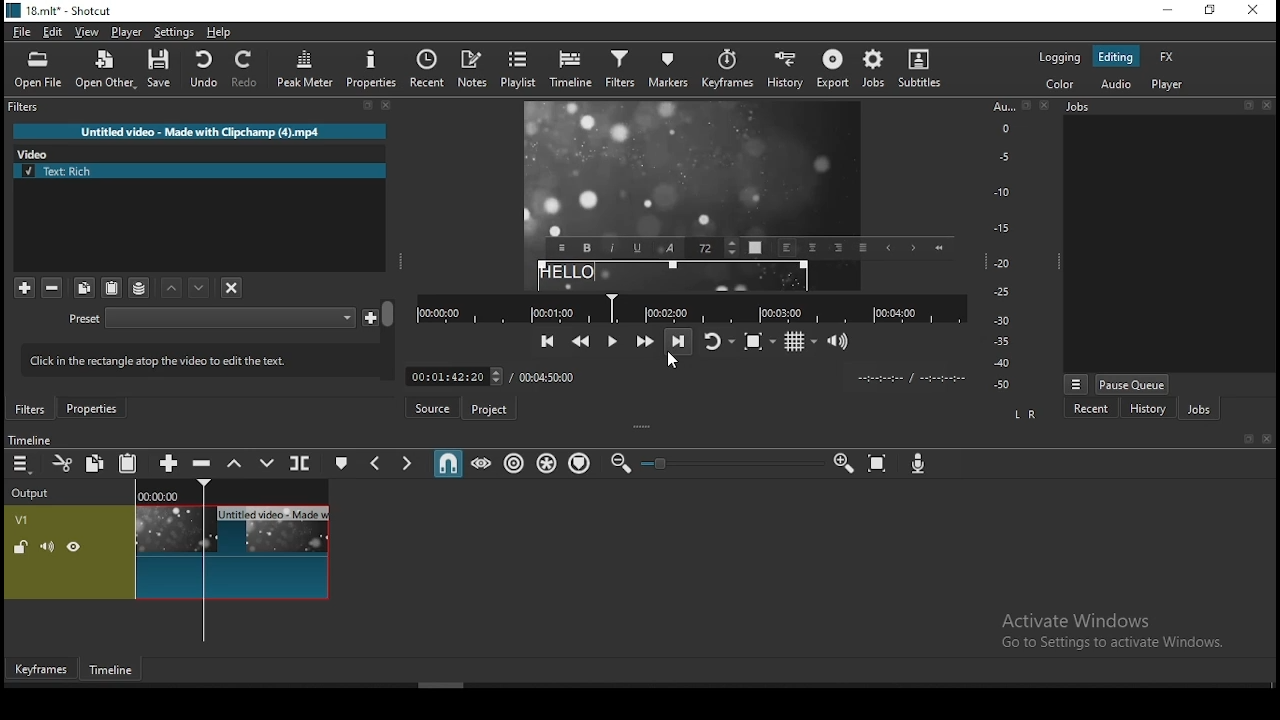  I want to click on peak meter, so click(305, 68).